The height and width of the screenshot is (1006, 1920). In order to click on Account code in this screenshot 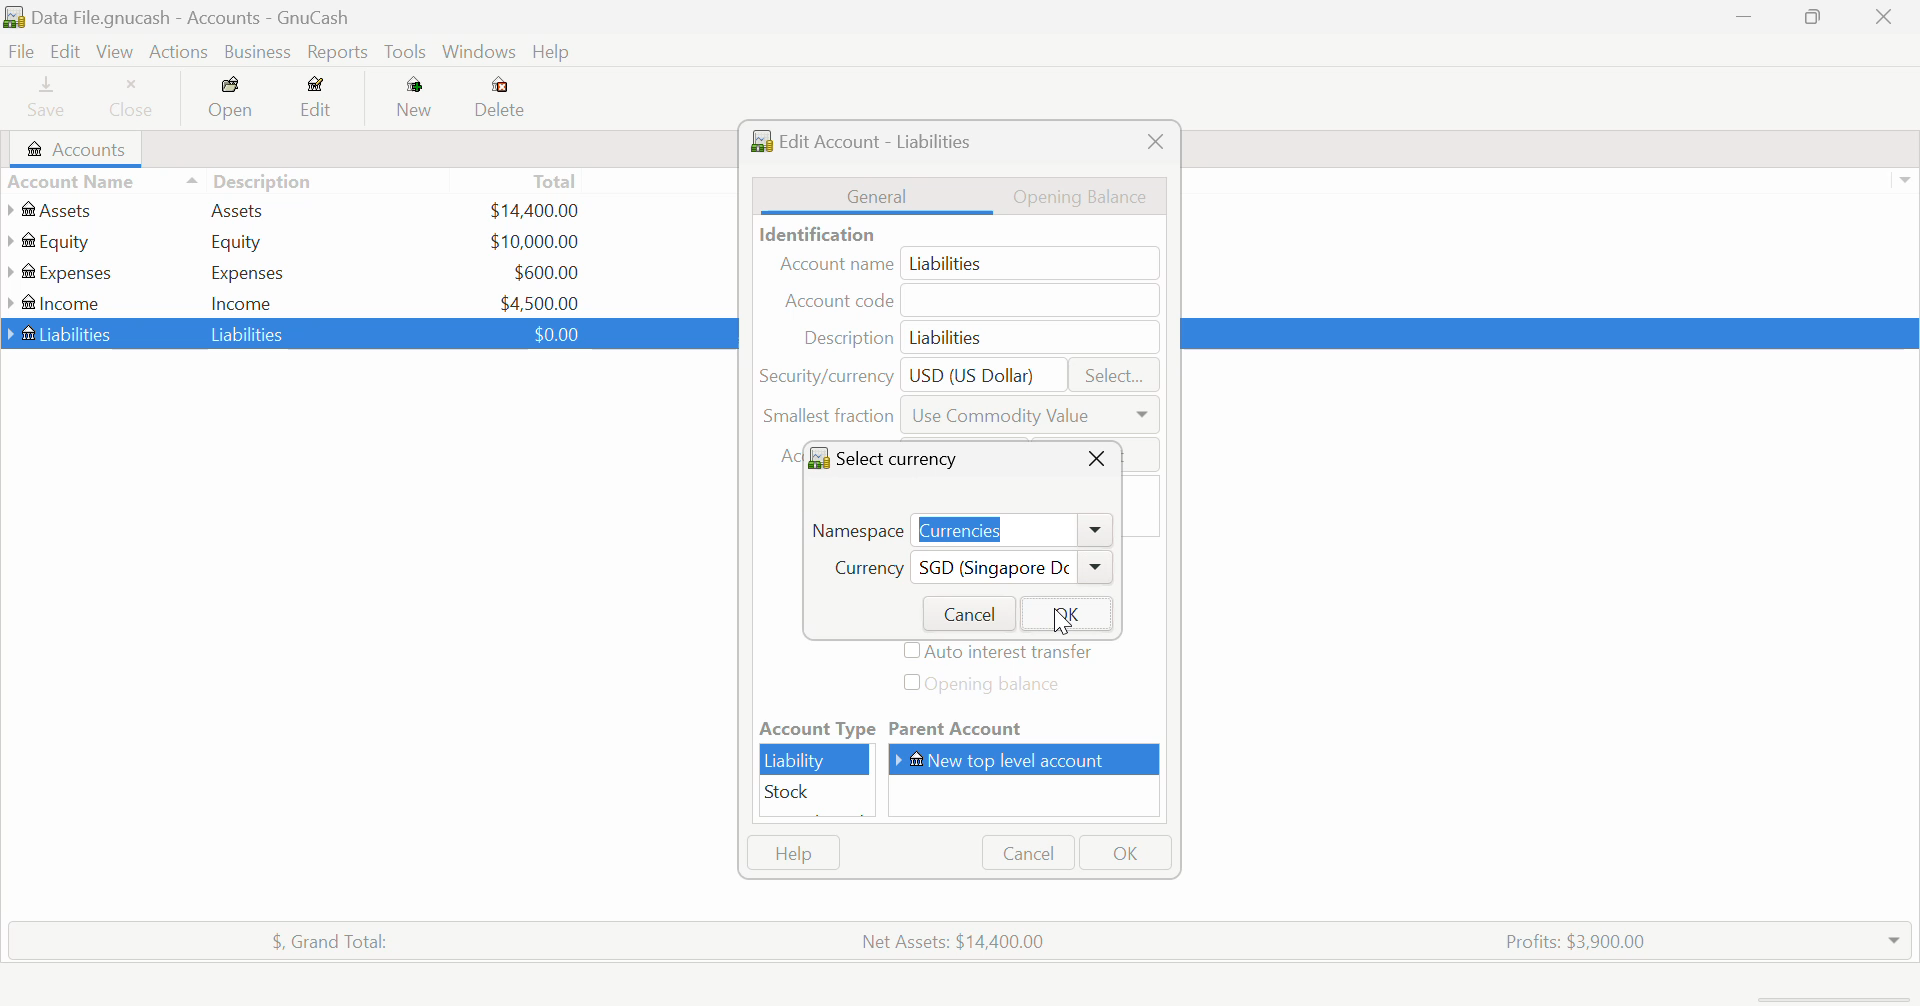, I will do `click(974, 302)`.